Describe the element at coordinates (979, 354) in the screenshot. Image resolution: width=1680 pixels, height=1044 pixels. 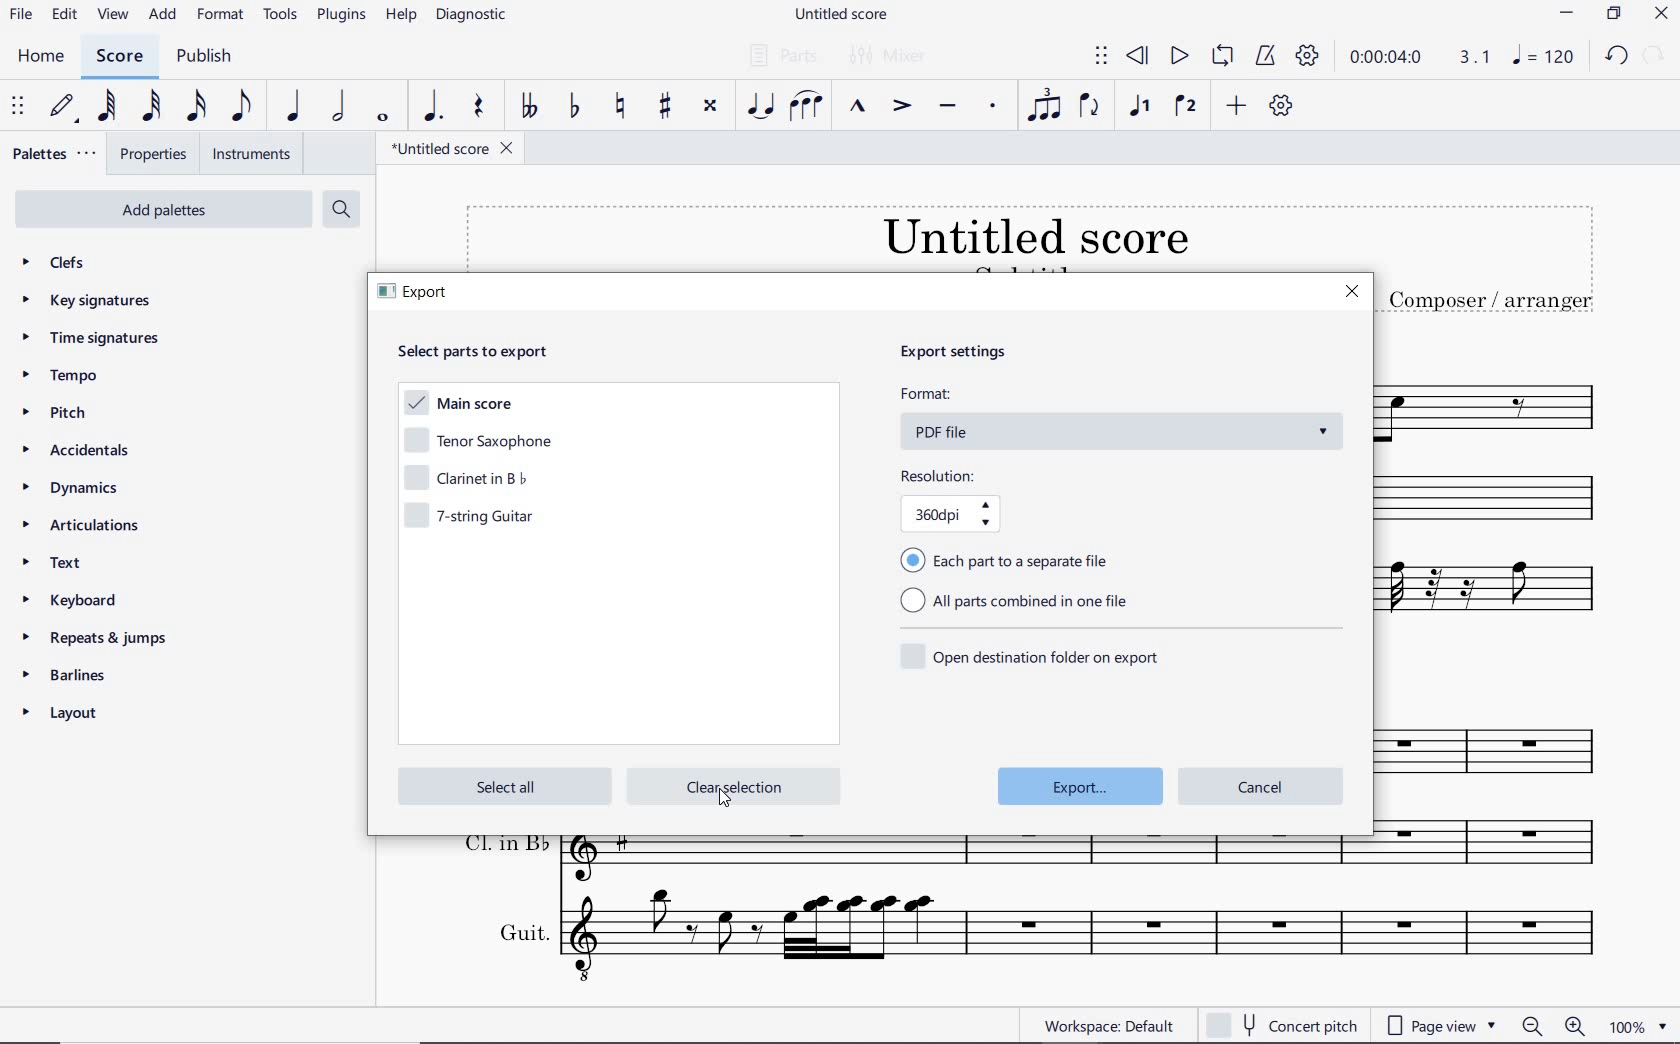
I see `export settings` at that location.